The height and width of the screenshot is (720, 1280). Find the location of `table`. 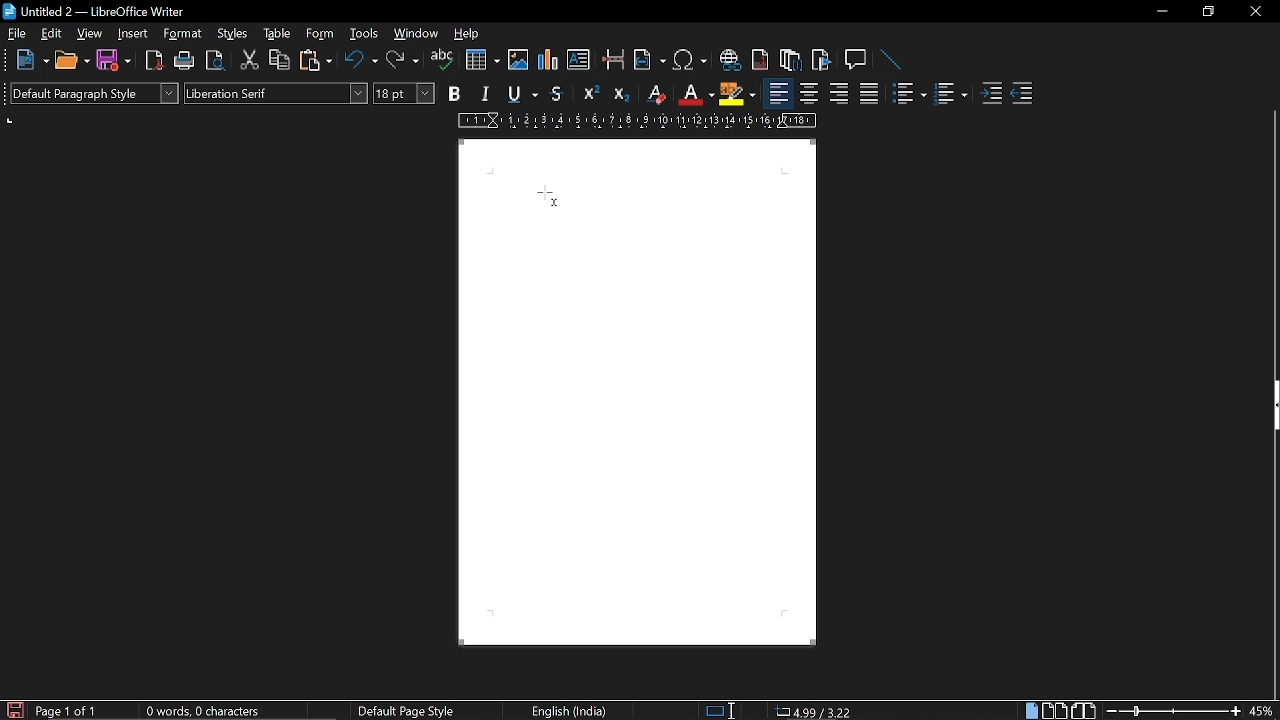

table is located at coordinates (276, 34).